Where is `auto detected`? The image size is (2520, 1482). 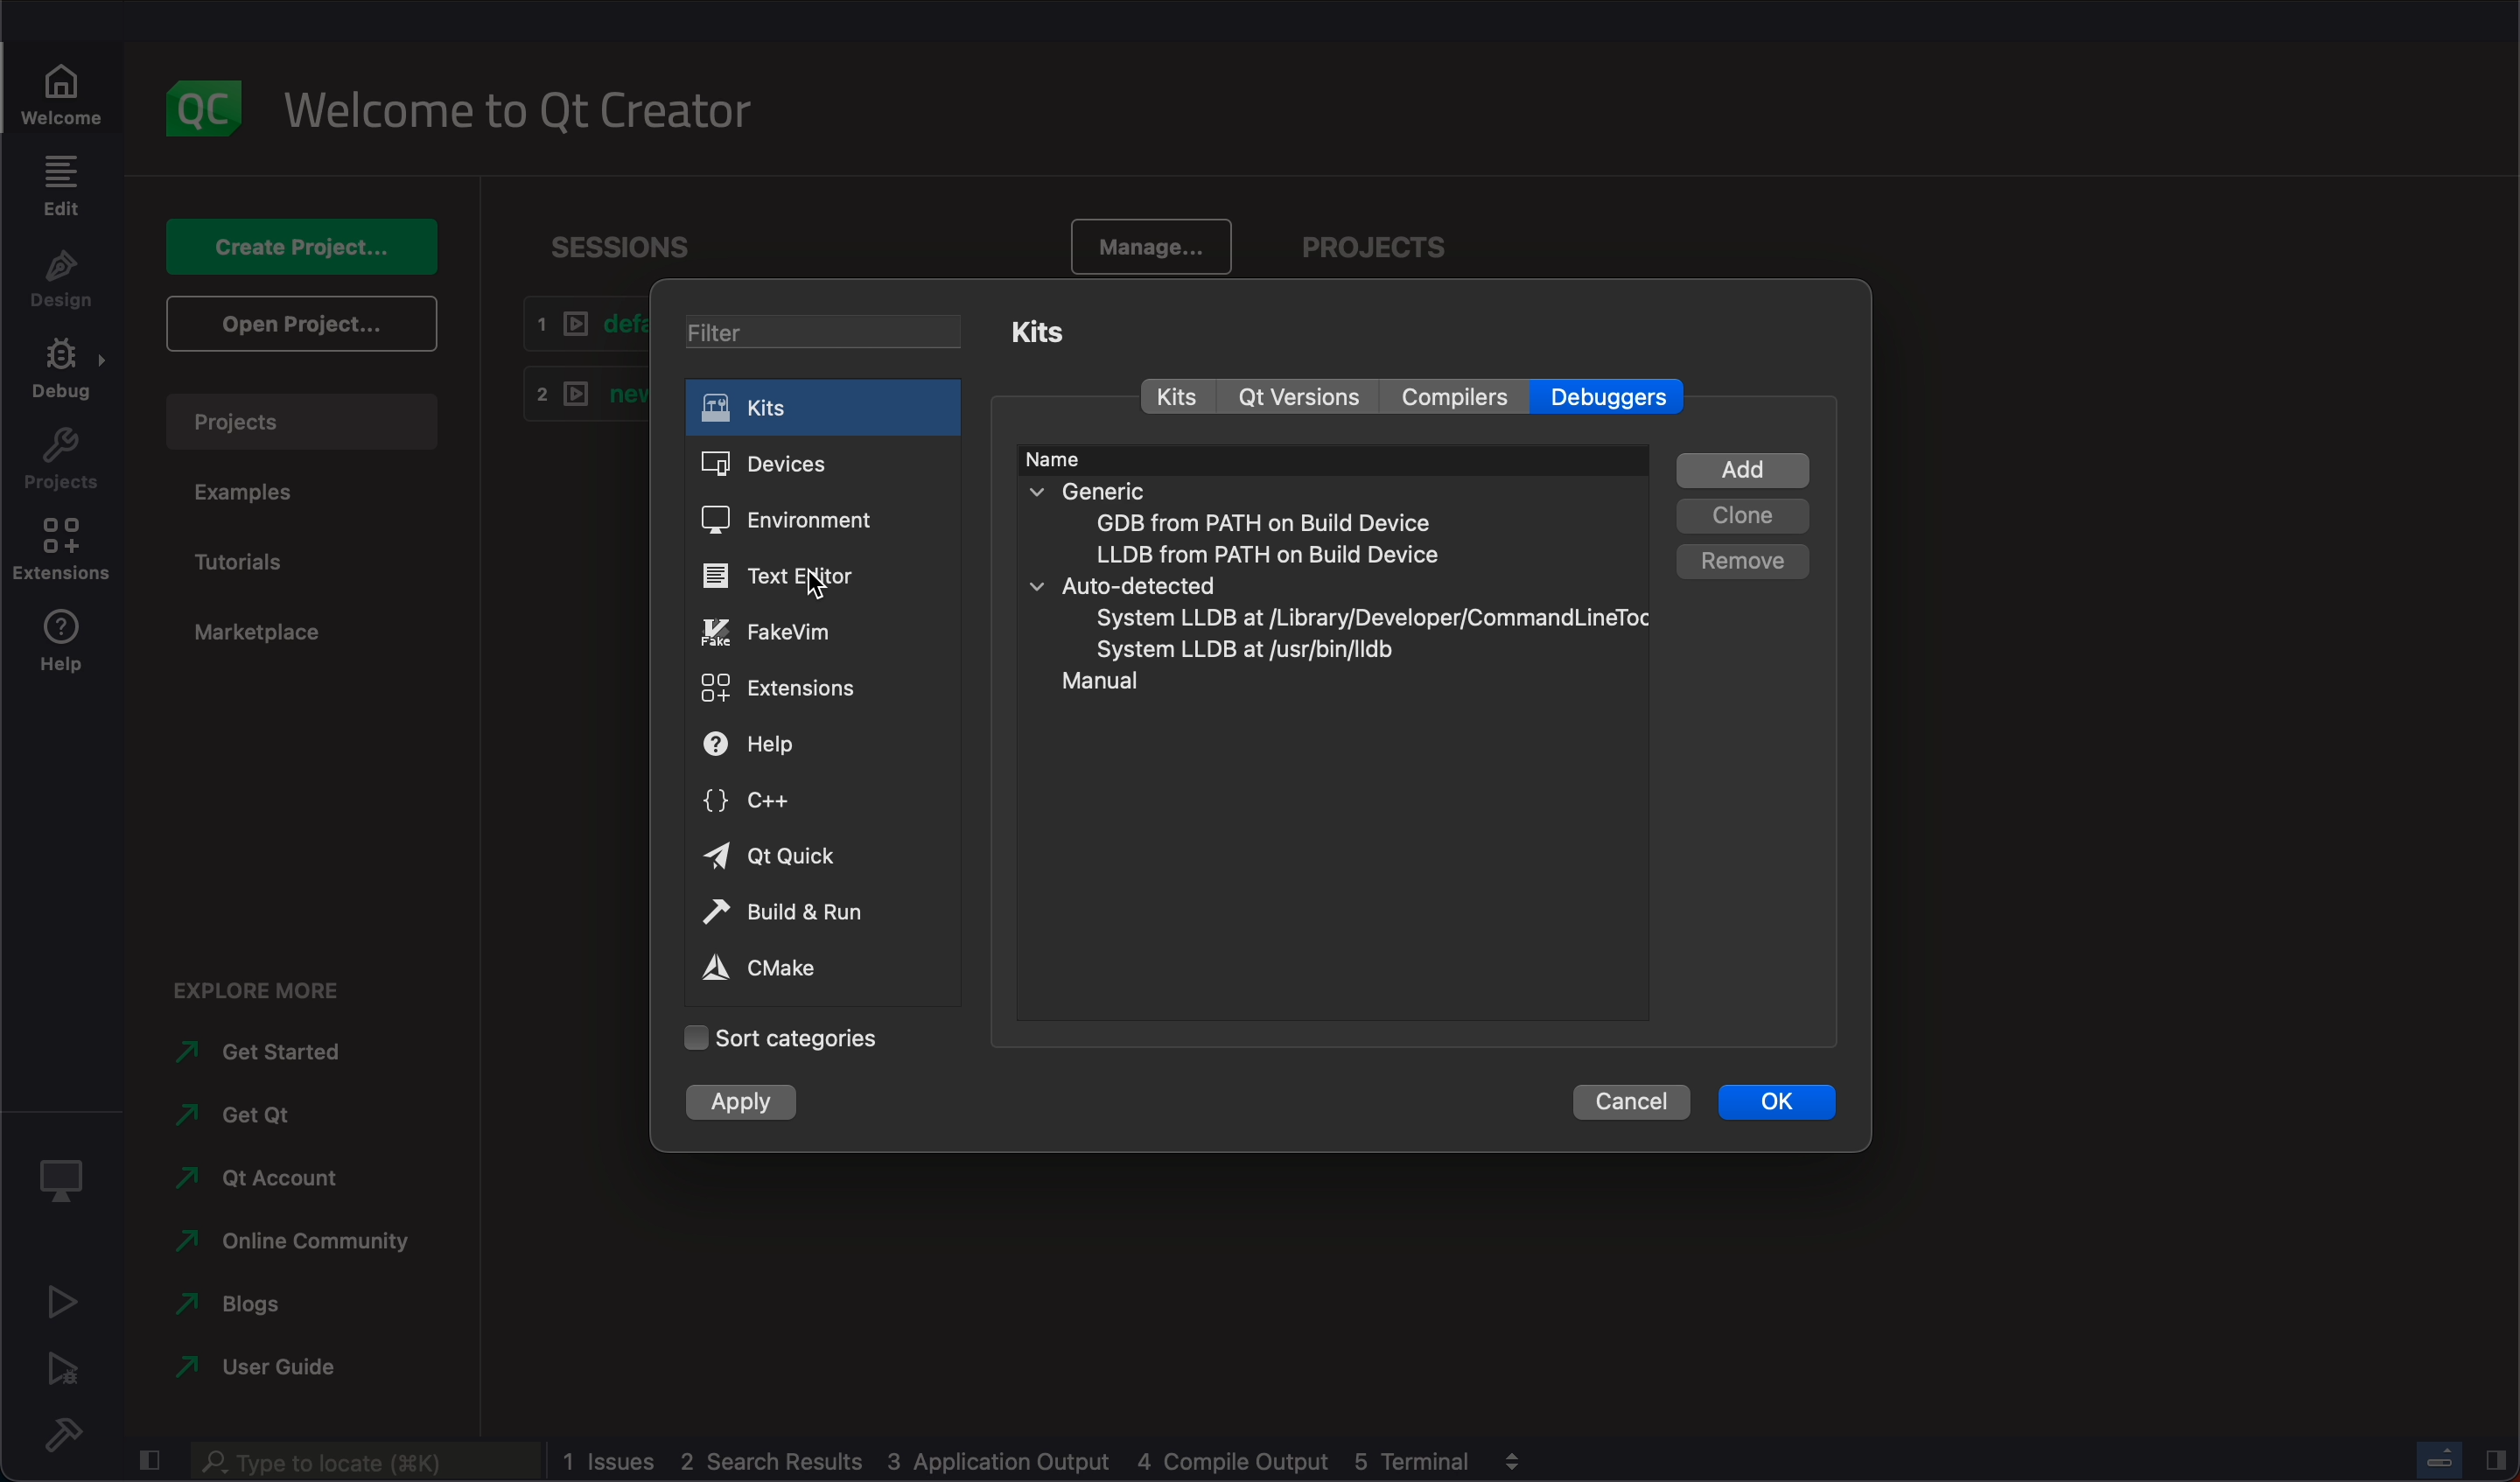
auto detected is located at coordinates (1338, 585).